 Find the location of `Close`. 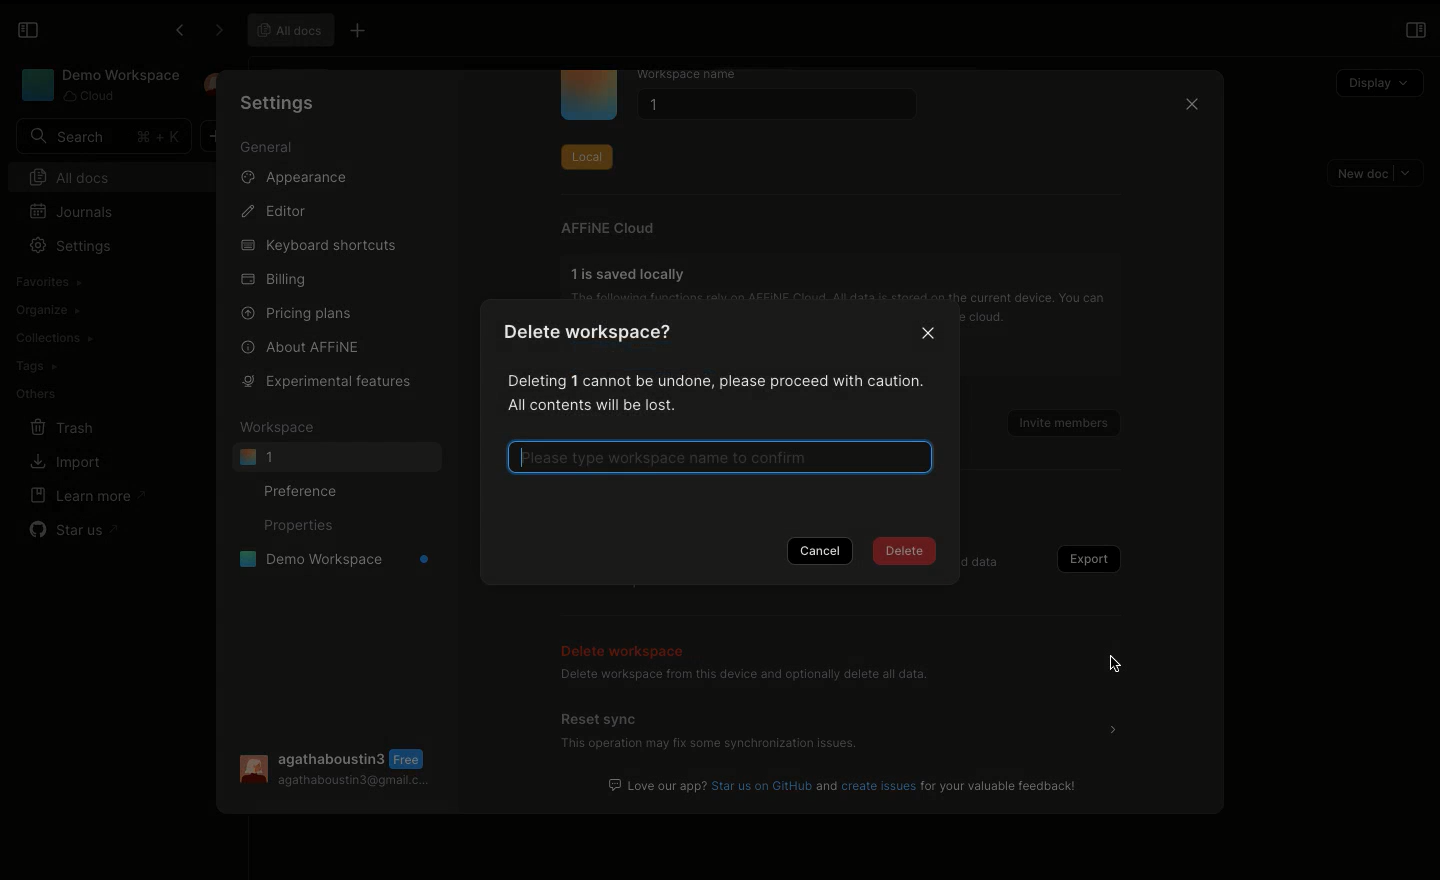

Close is located at coordinates (1190, 107).